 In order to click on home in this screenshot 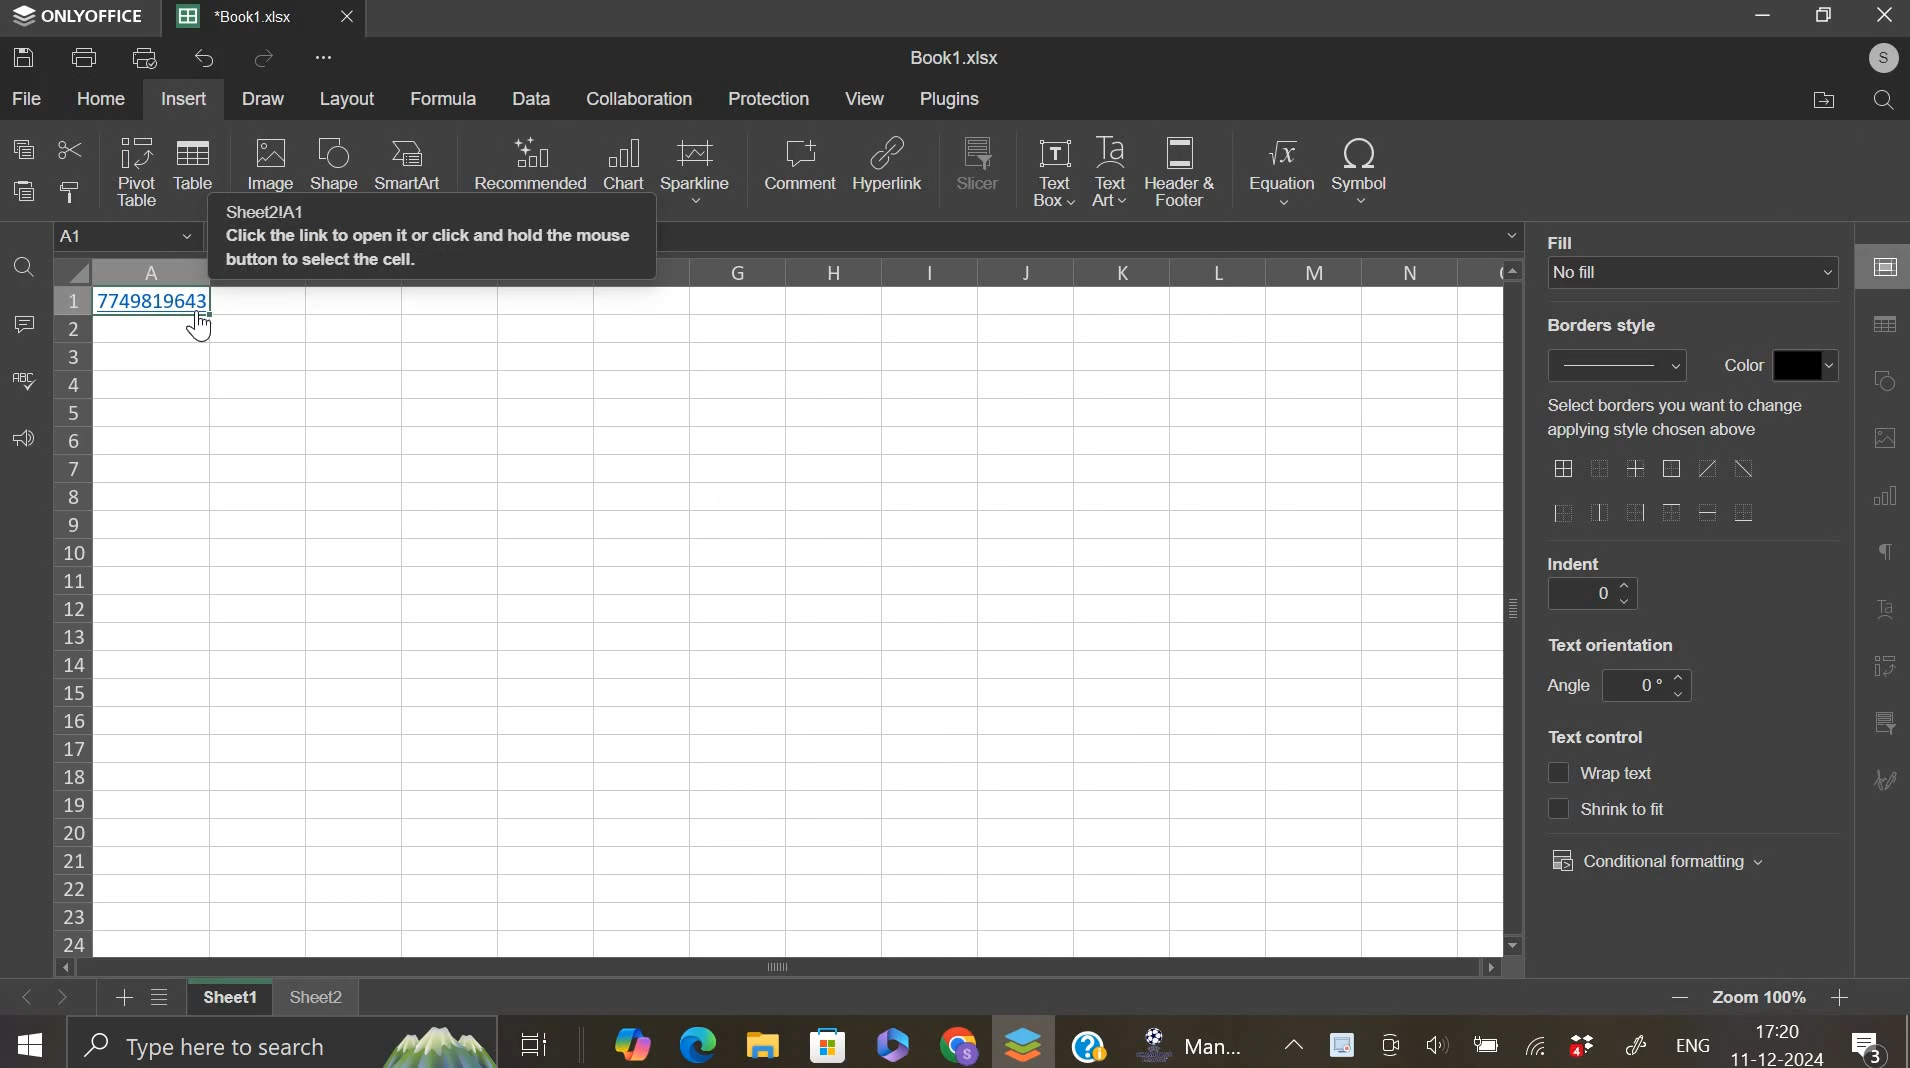, I will do `click(99, 98)`.